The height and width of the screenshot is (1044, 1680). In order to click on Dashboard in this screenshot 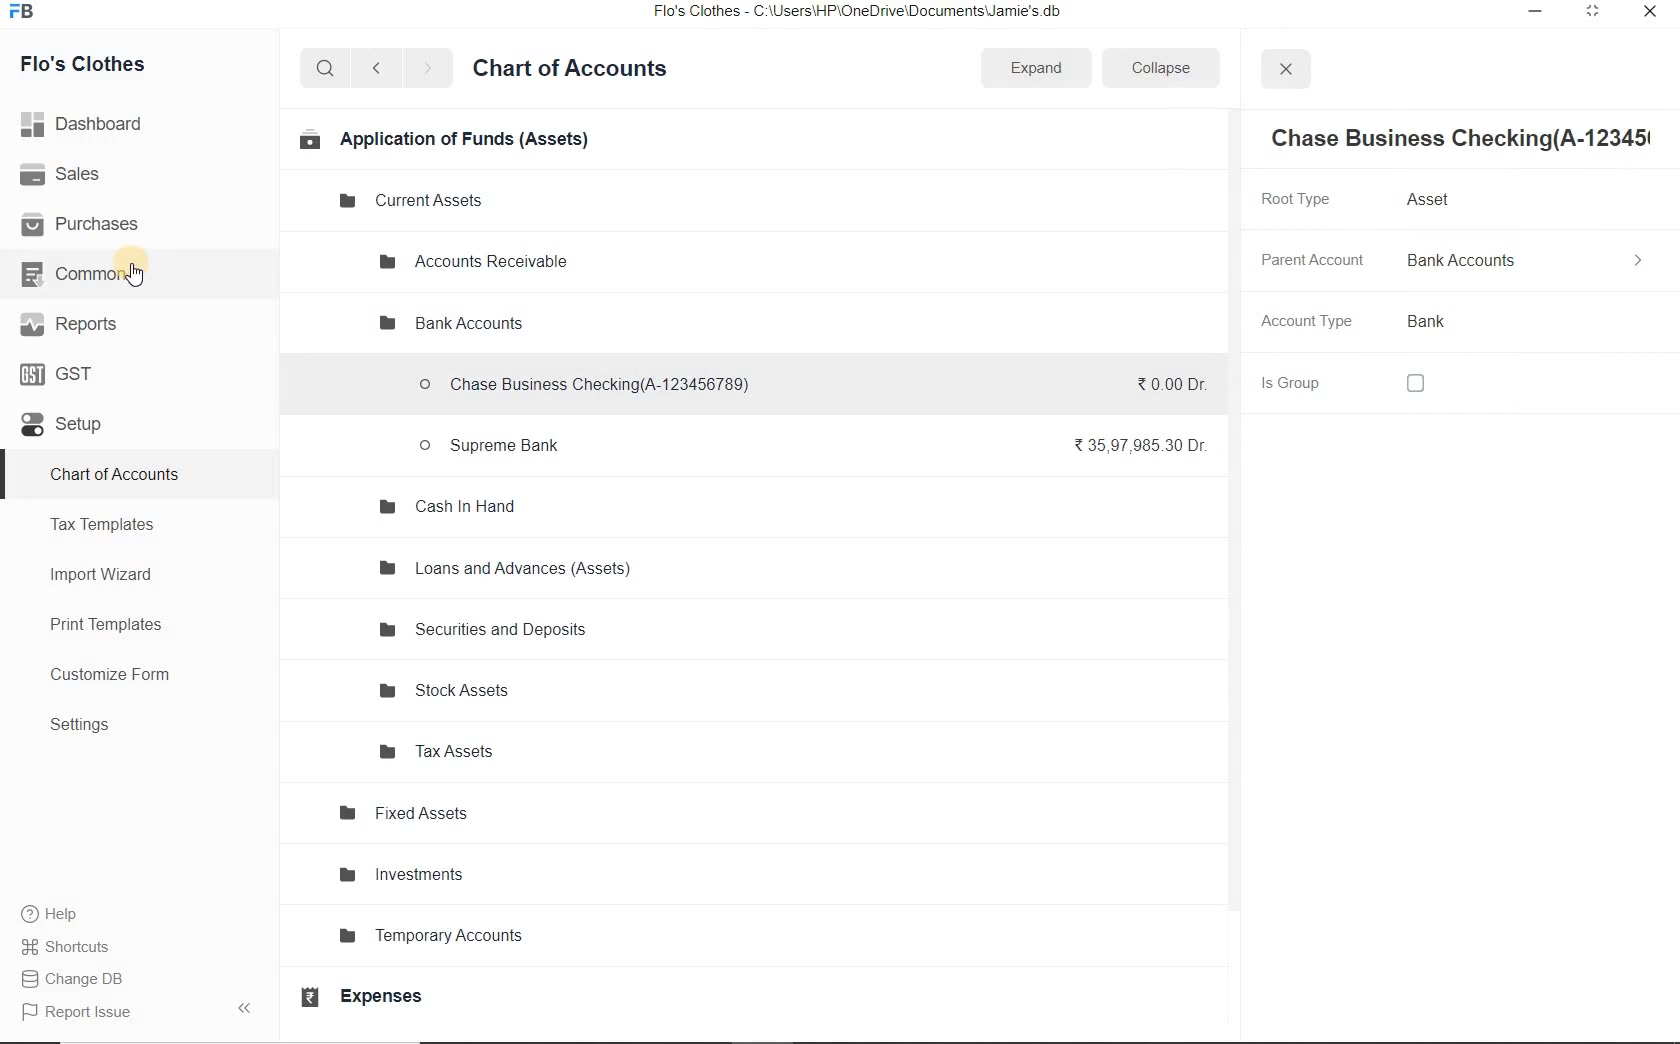, I will do `click(89, 122)`.